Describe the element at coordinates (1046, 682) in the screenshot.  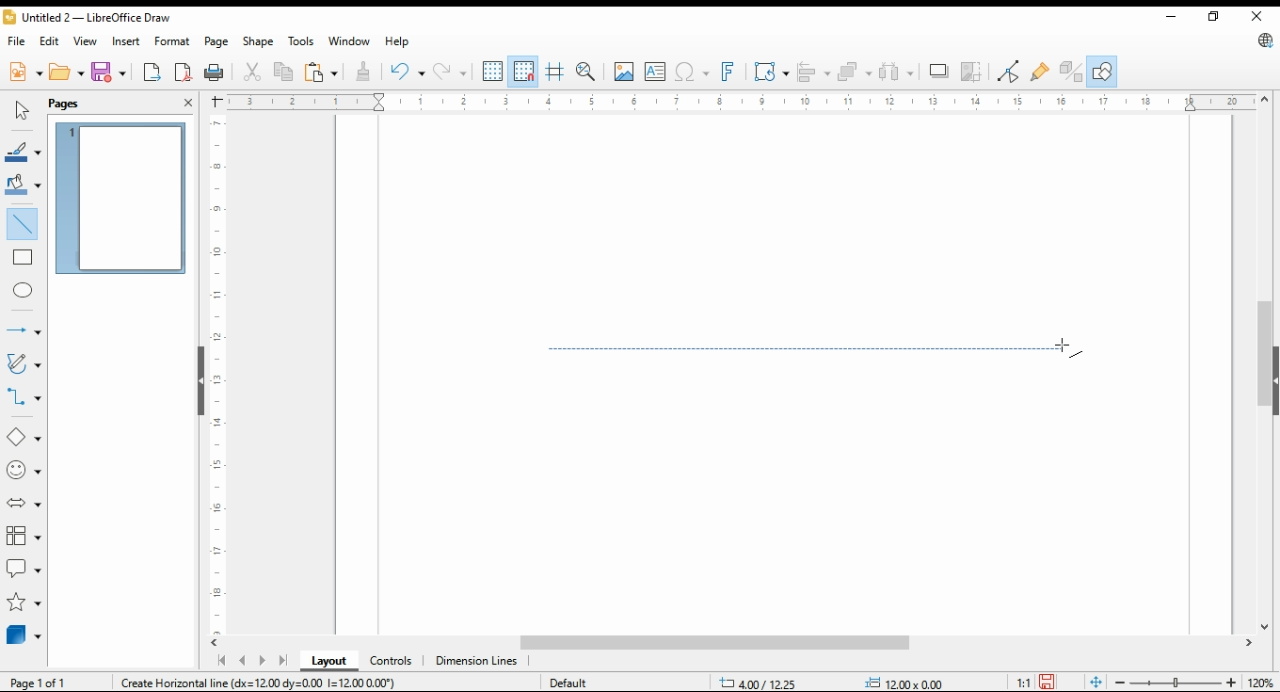
I see `save` at that location.